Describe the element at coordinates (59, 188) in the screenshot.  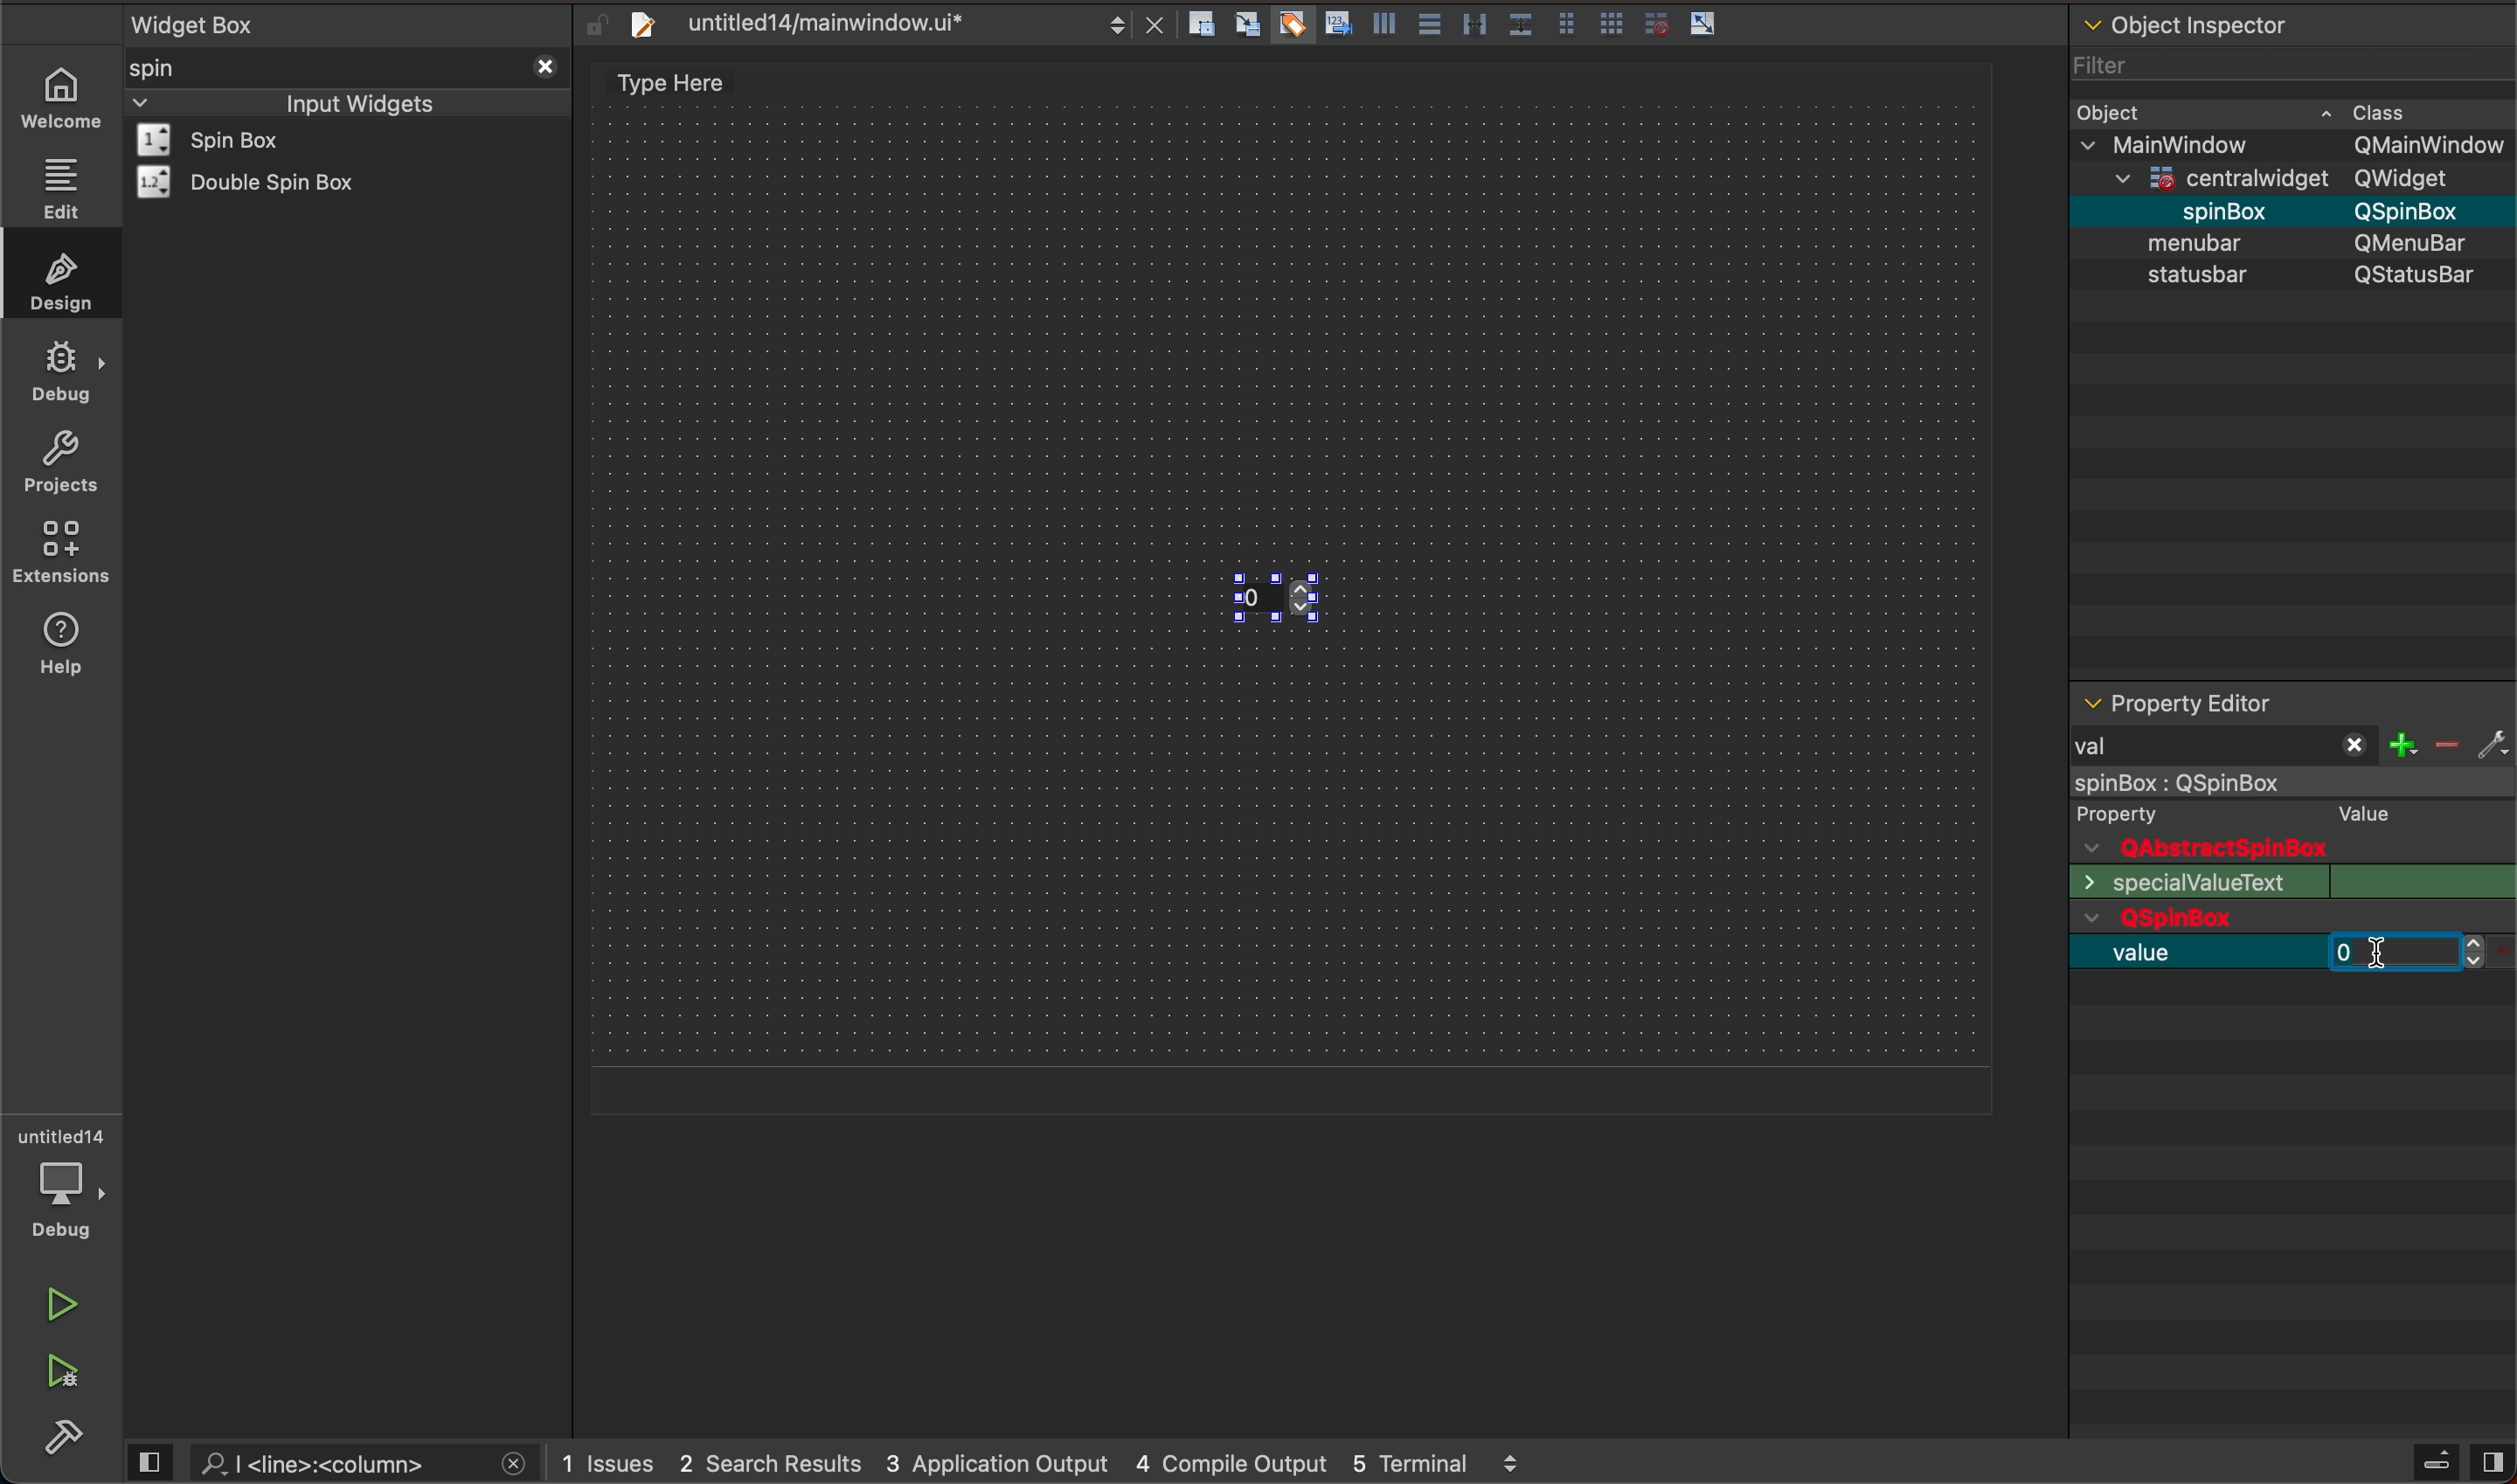
I see `edit` at that location.